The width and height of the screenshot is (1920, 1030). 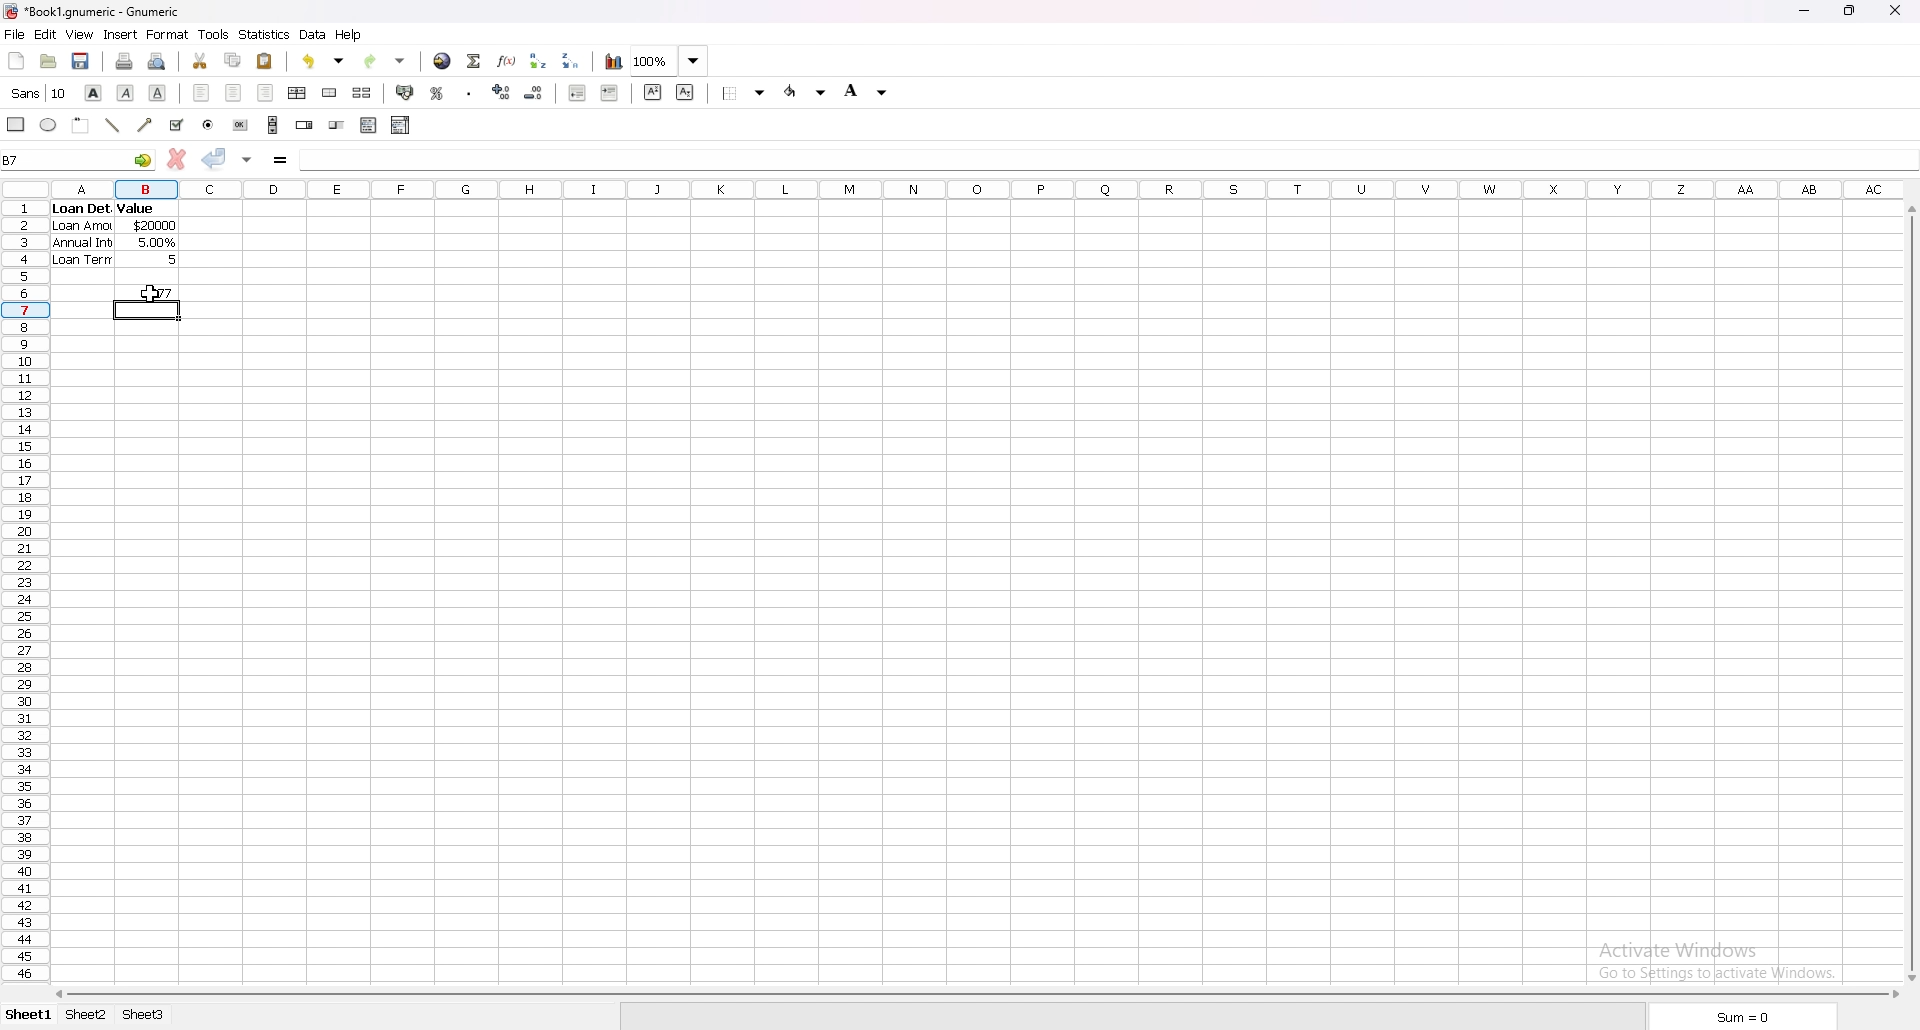 I want to click on superscript, so click(x=652, y=92).